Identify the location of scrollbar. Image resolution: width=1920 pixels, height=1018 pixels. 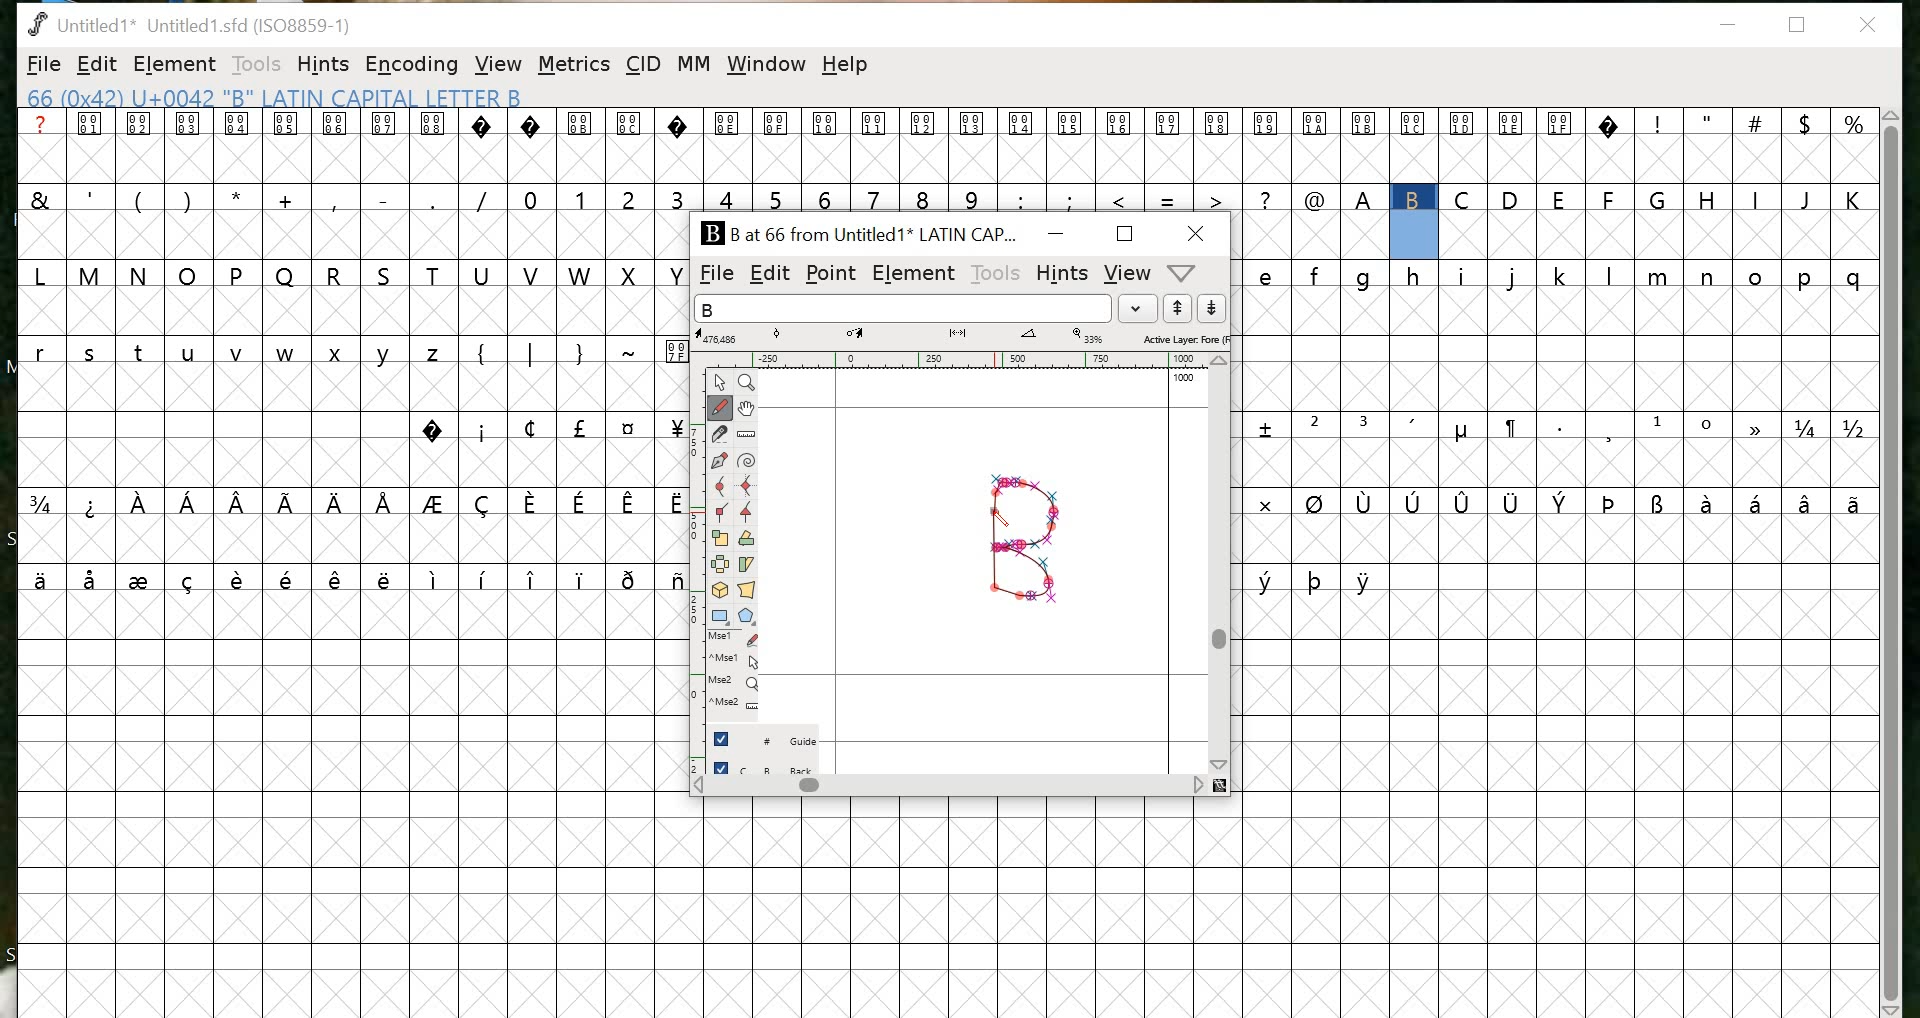
(958, 788).